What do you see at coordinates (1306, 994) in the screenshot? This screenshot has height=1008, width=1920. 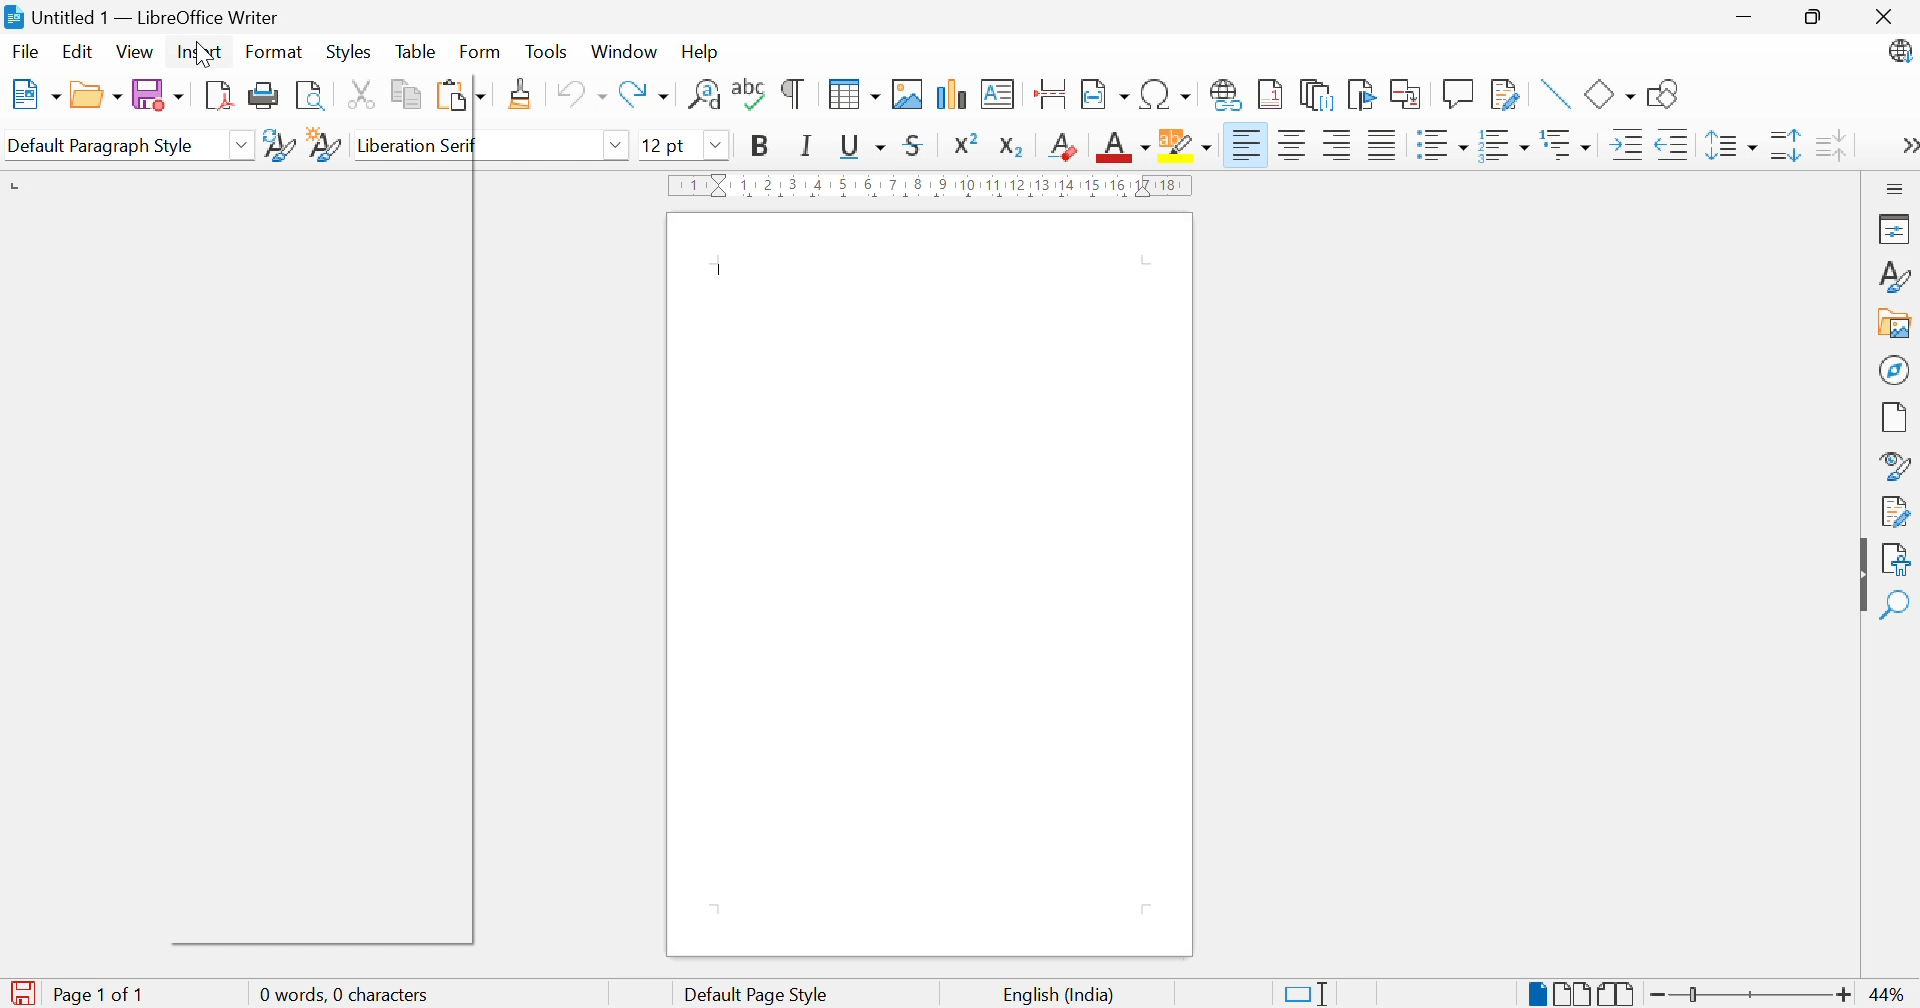 I see `Standard selection. Click to change selection mode.` at bounding box center [1306, 994].